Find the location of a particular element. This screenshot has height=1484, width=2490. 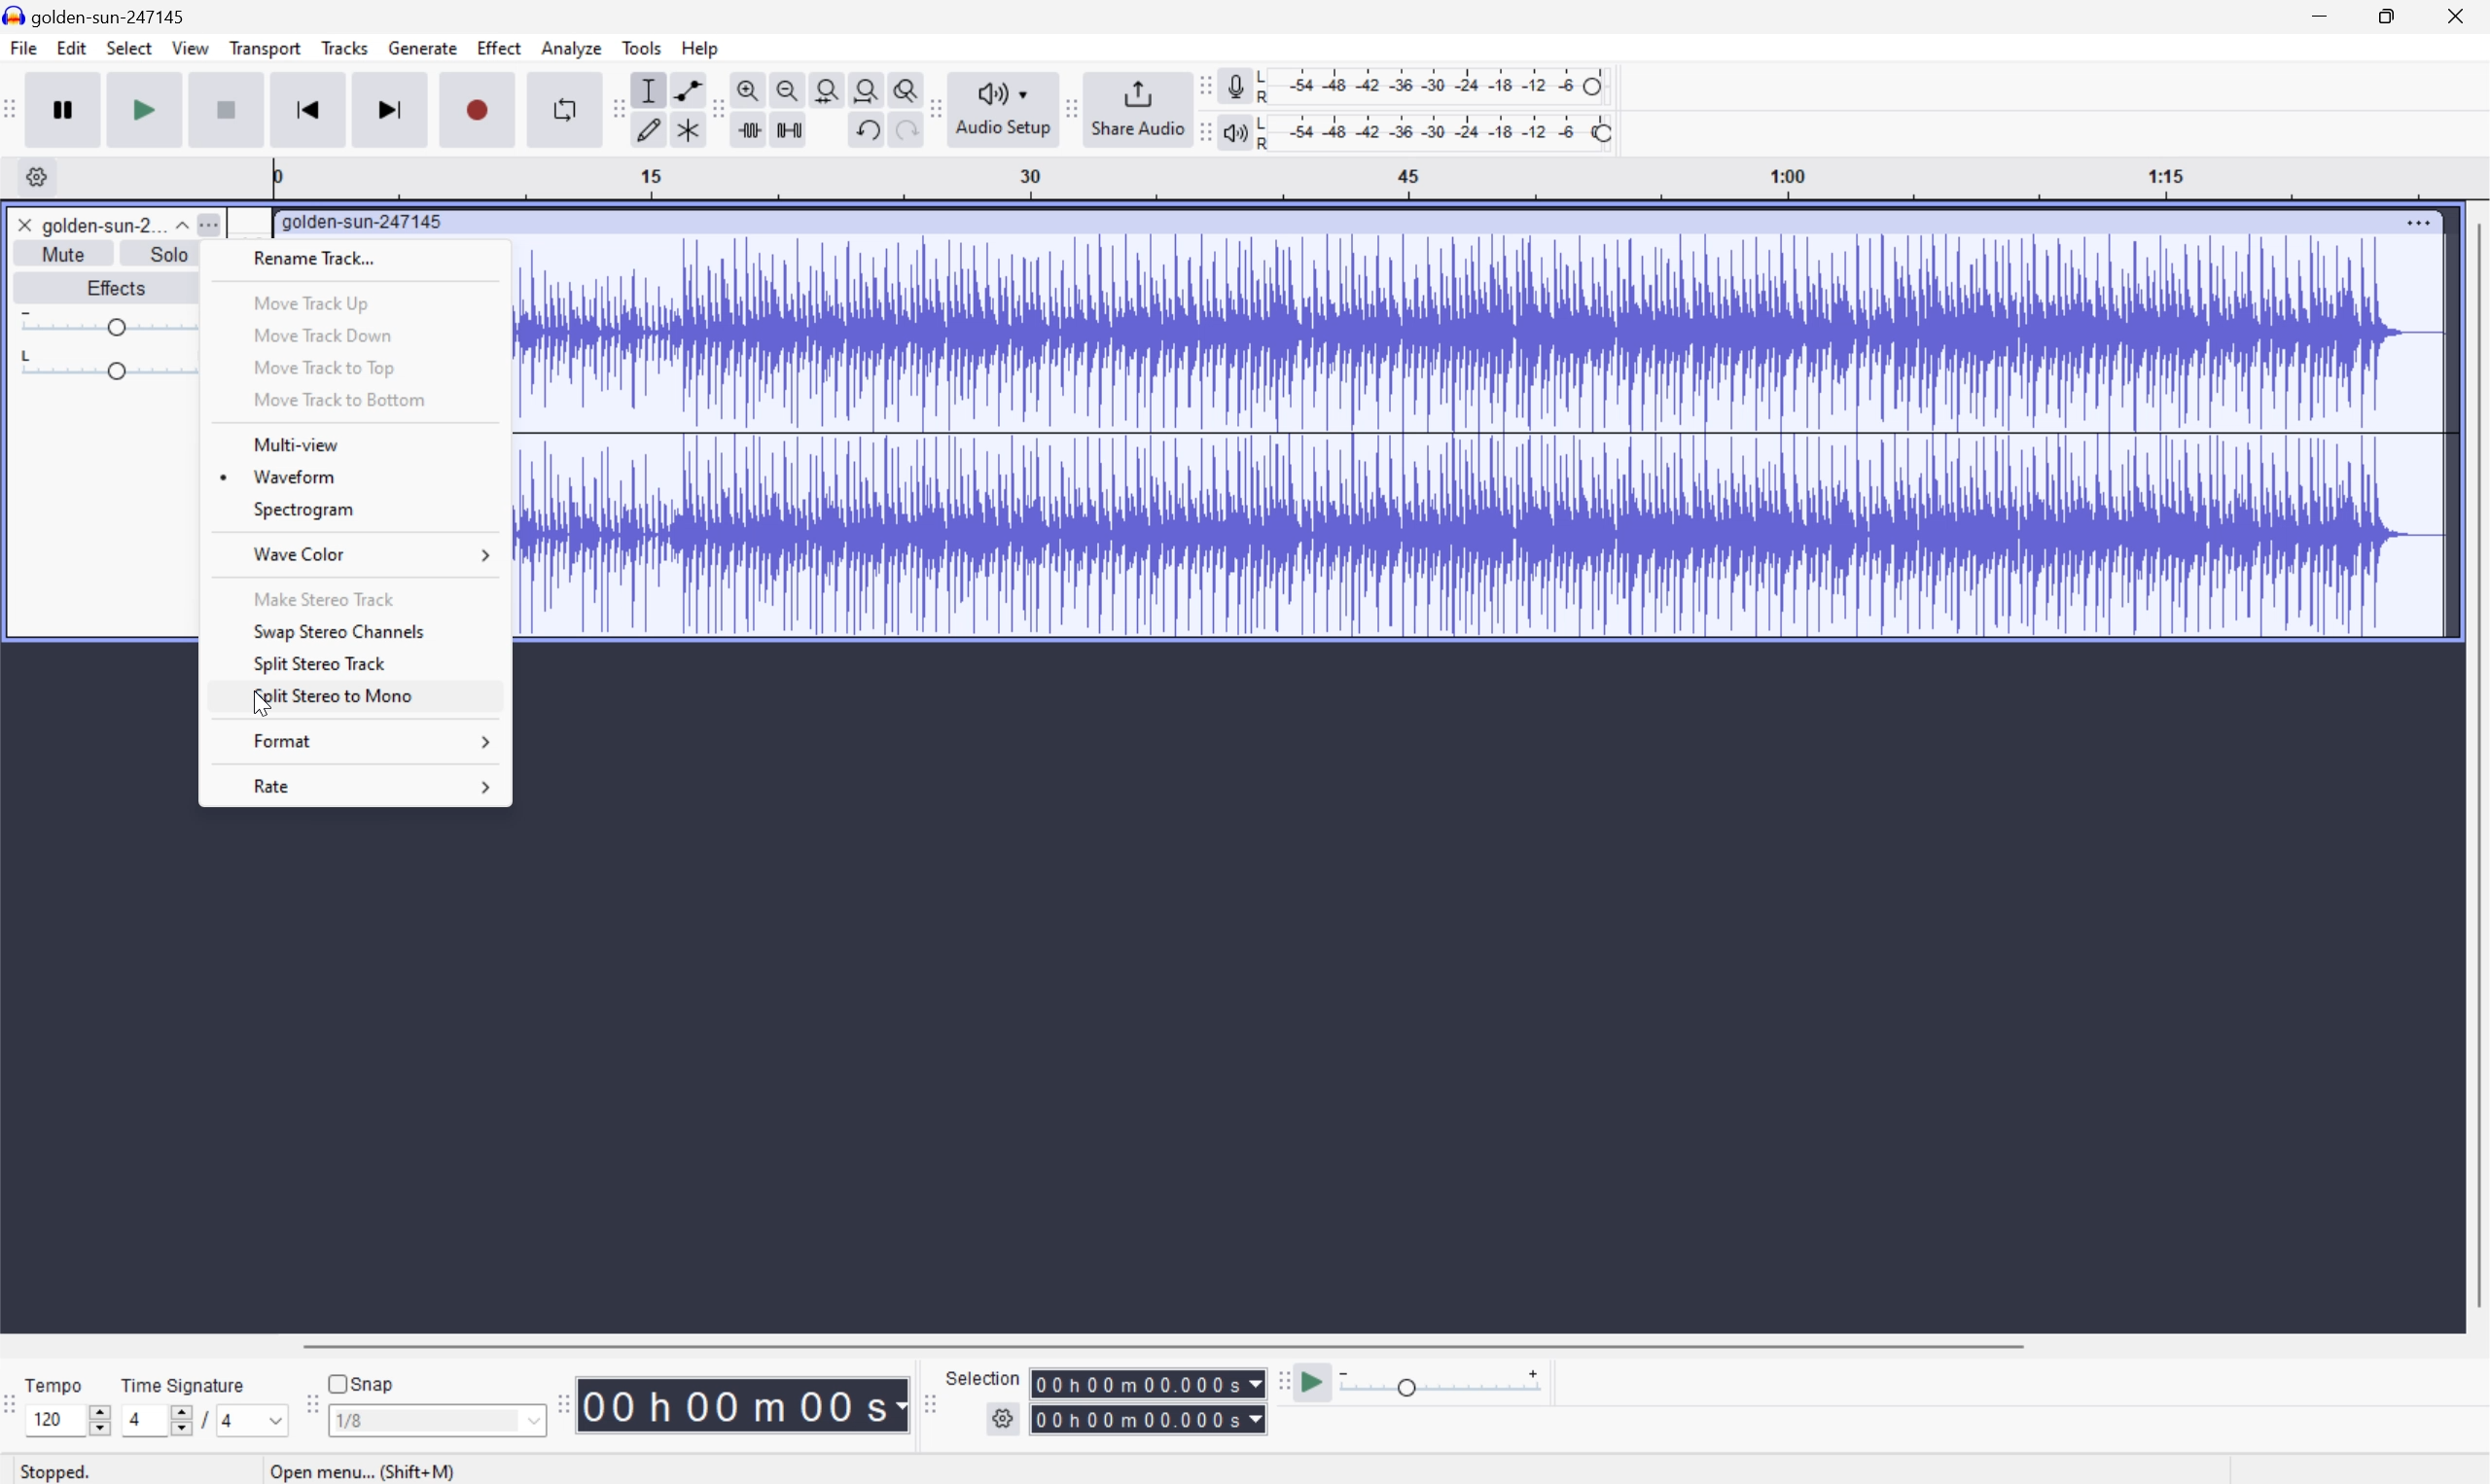

Rate is located at coordinates (269, 789).